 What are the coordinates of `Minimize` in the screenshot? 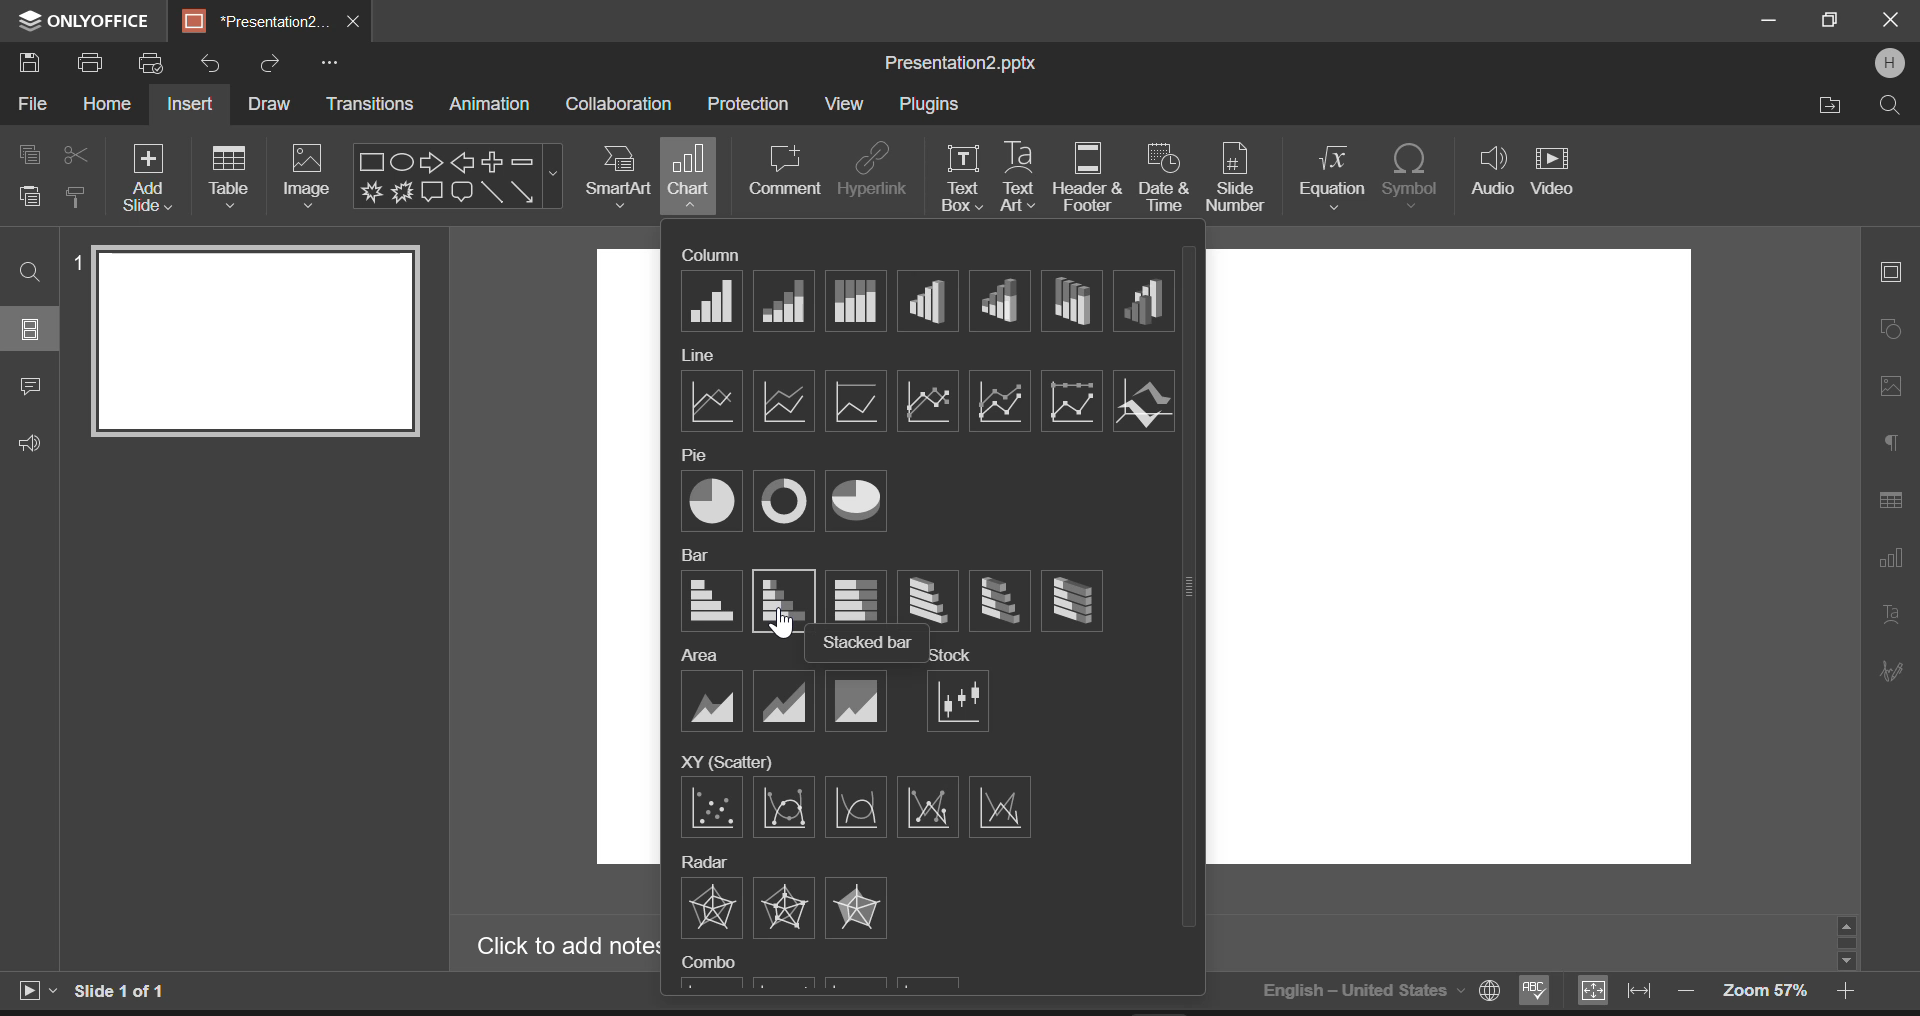 It's located at (1832, 21).